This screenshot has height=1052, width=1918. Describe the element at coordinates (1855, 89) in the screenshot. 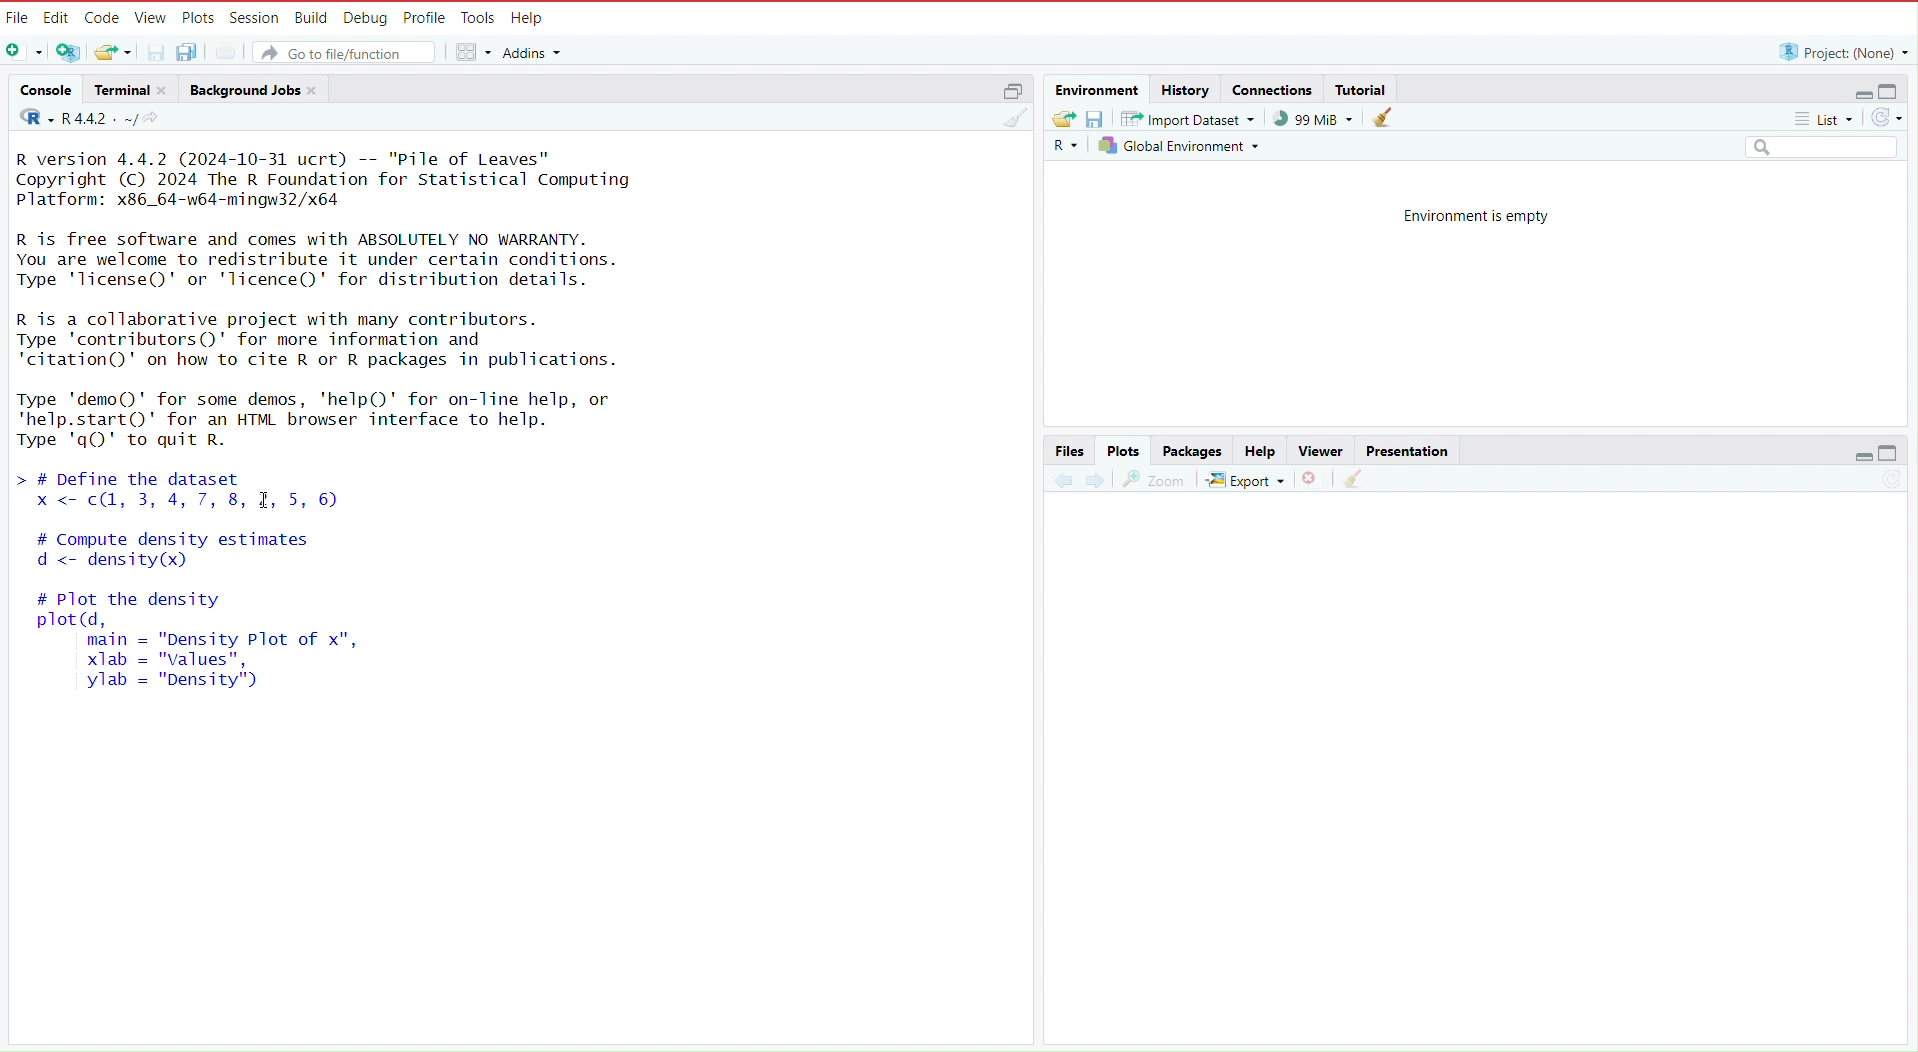

I see `minimize` at that location.